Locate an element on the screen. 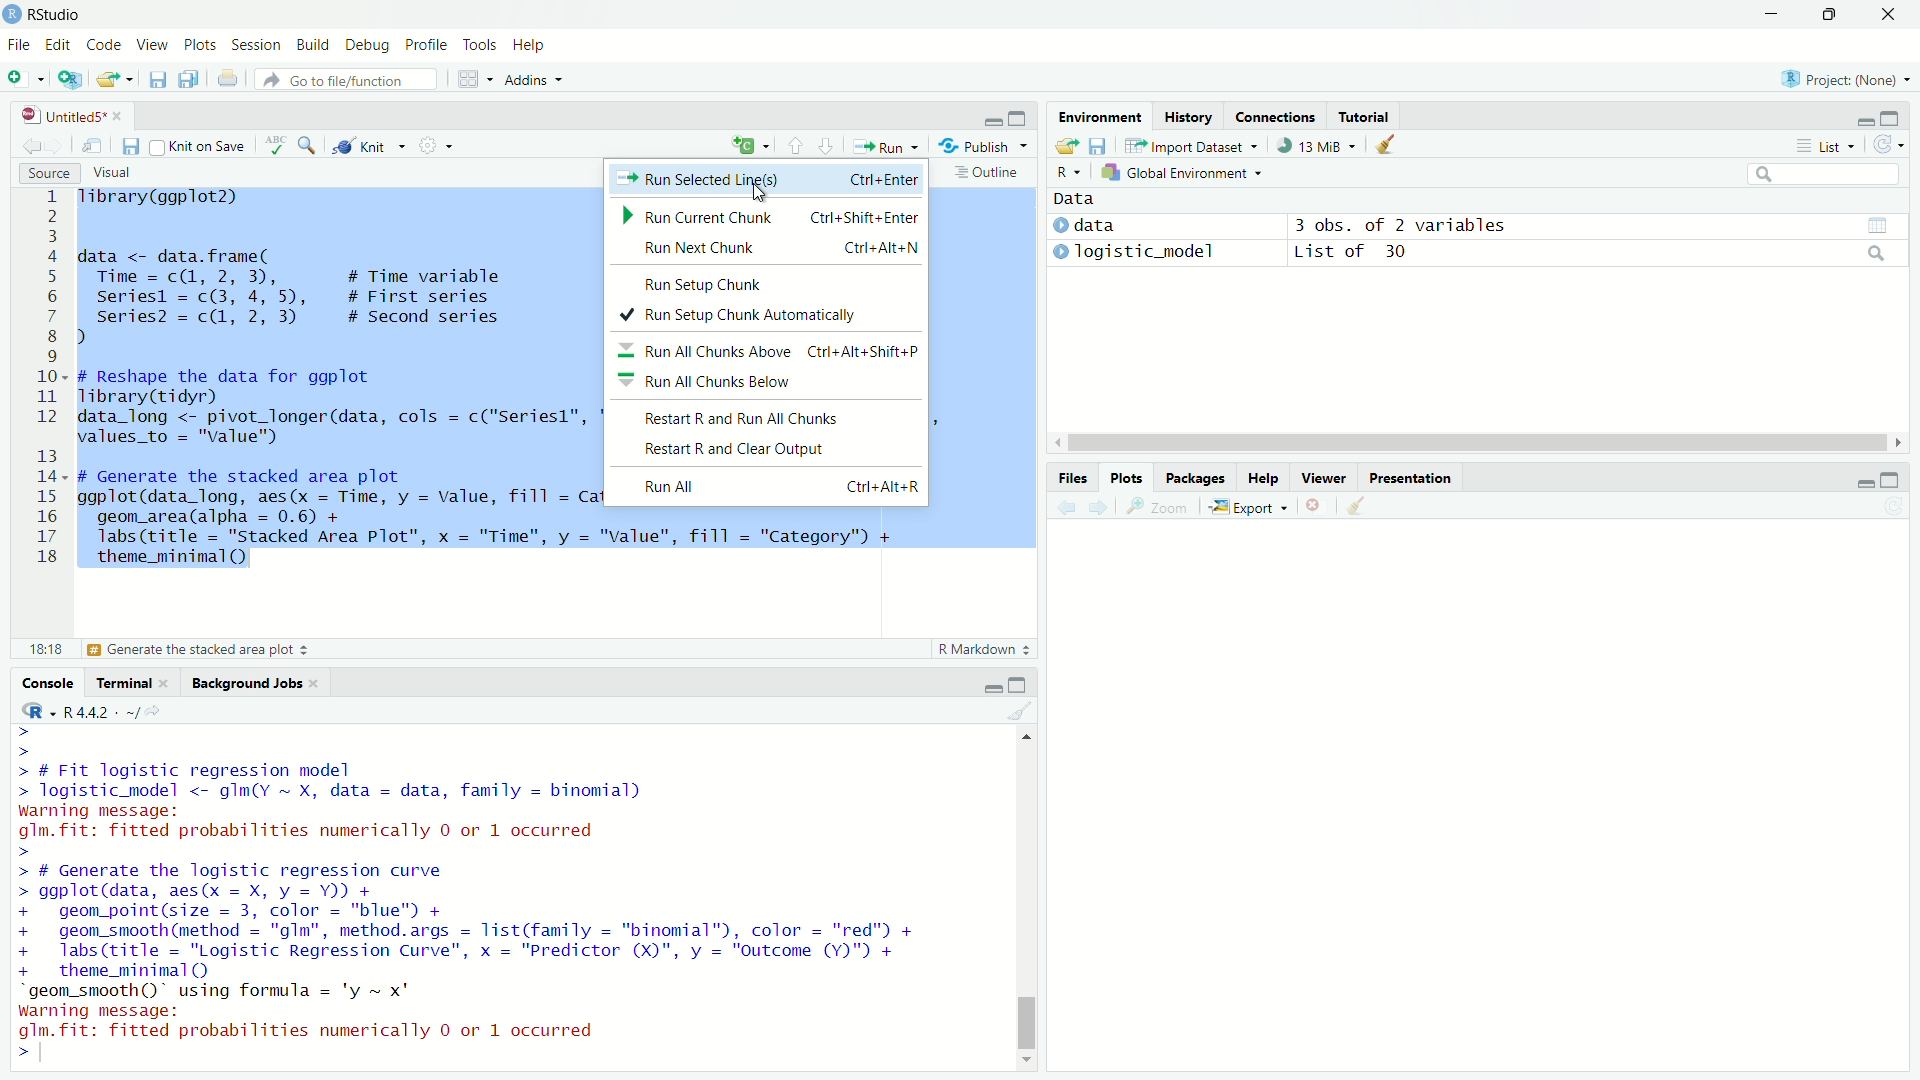 The height and width of the screenshot is (1080, 1920). Debug is located at coordinates (360, 42).